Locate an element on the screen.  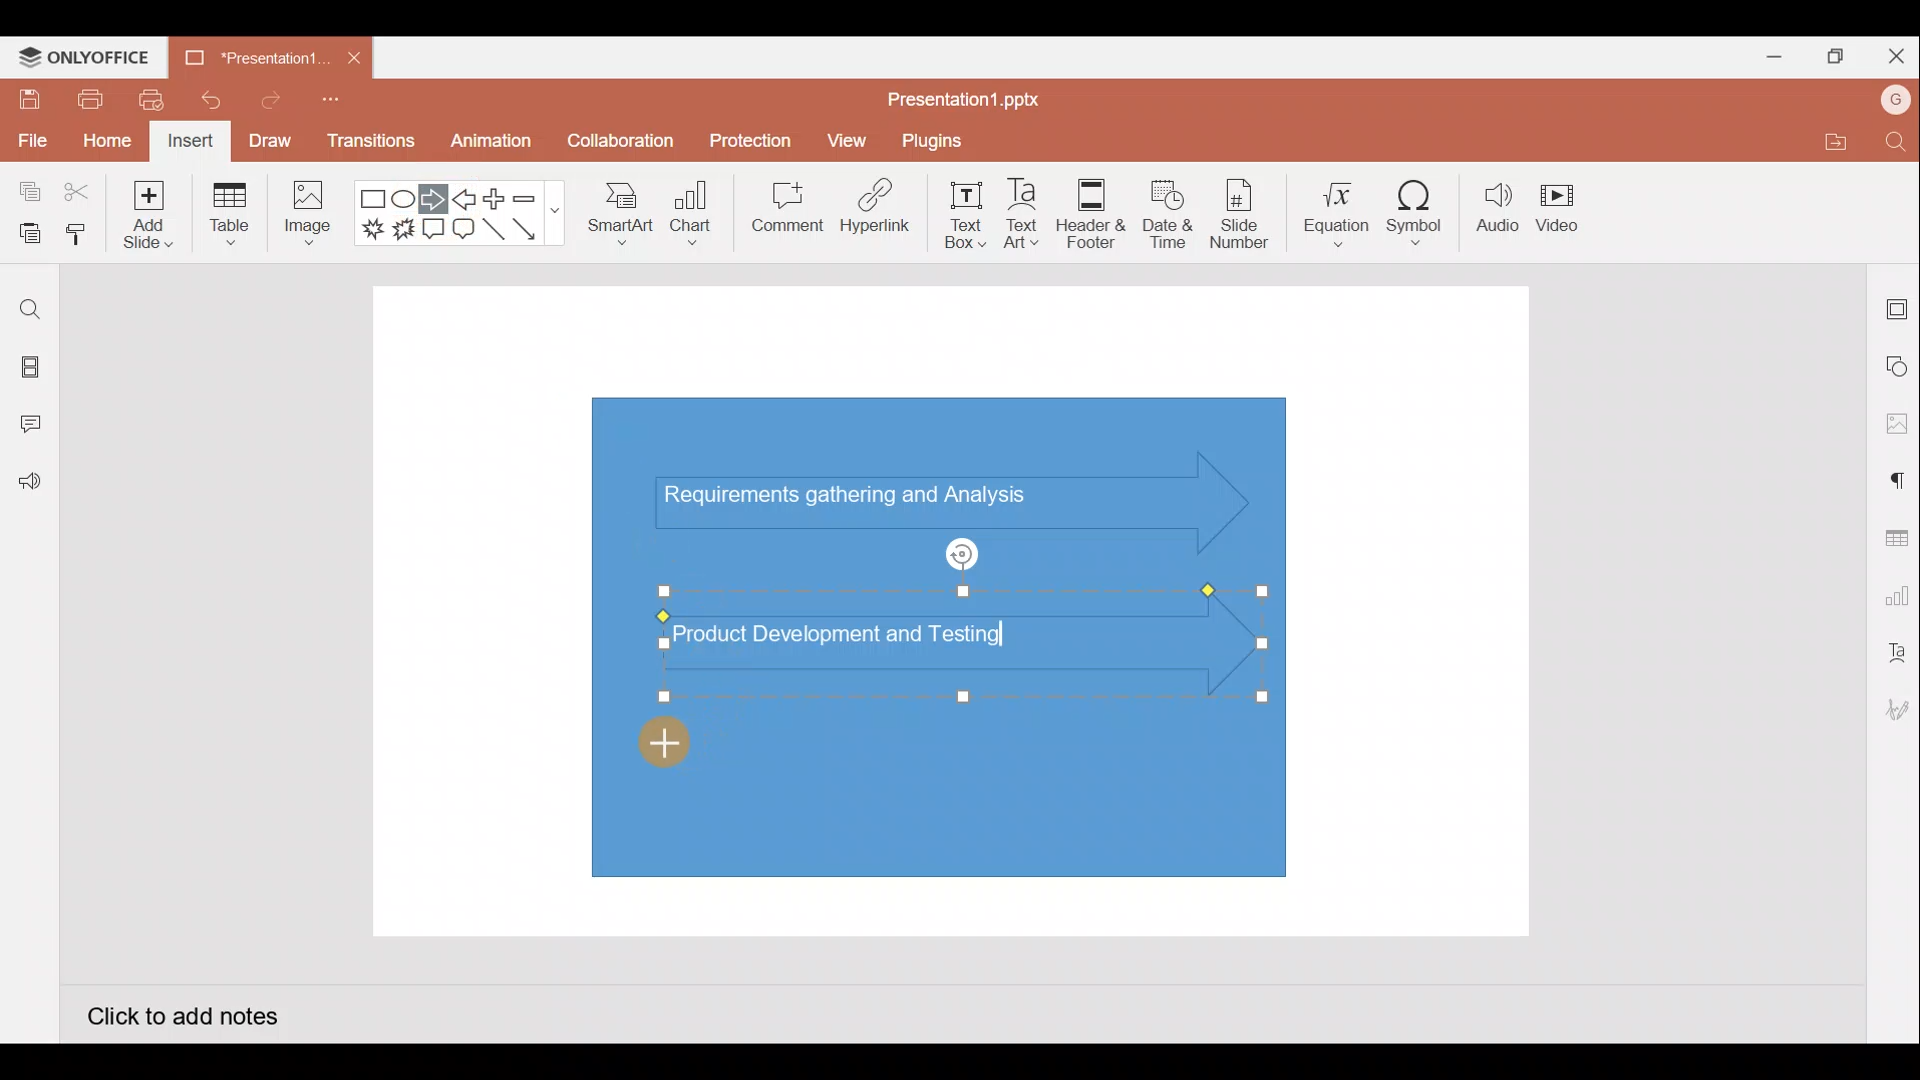
File is located at coordinates (30, 137).